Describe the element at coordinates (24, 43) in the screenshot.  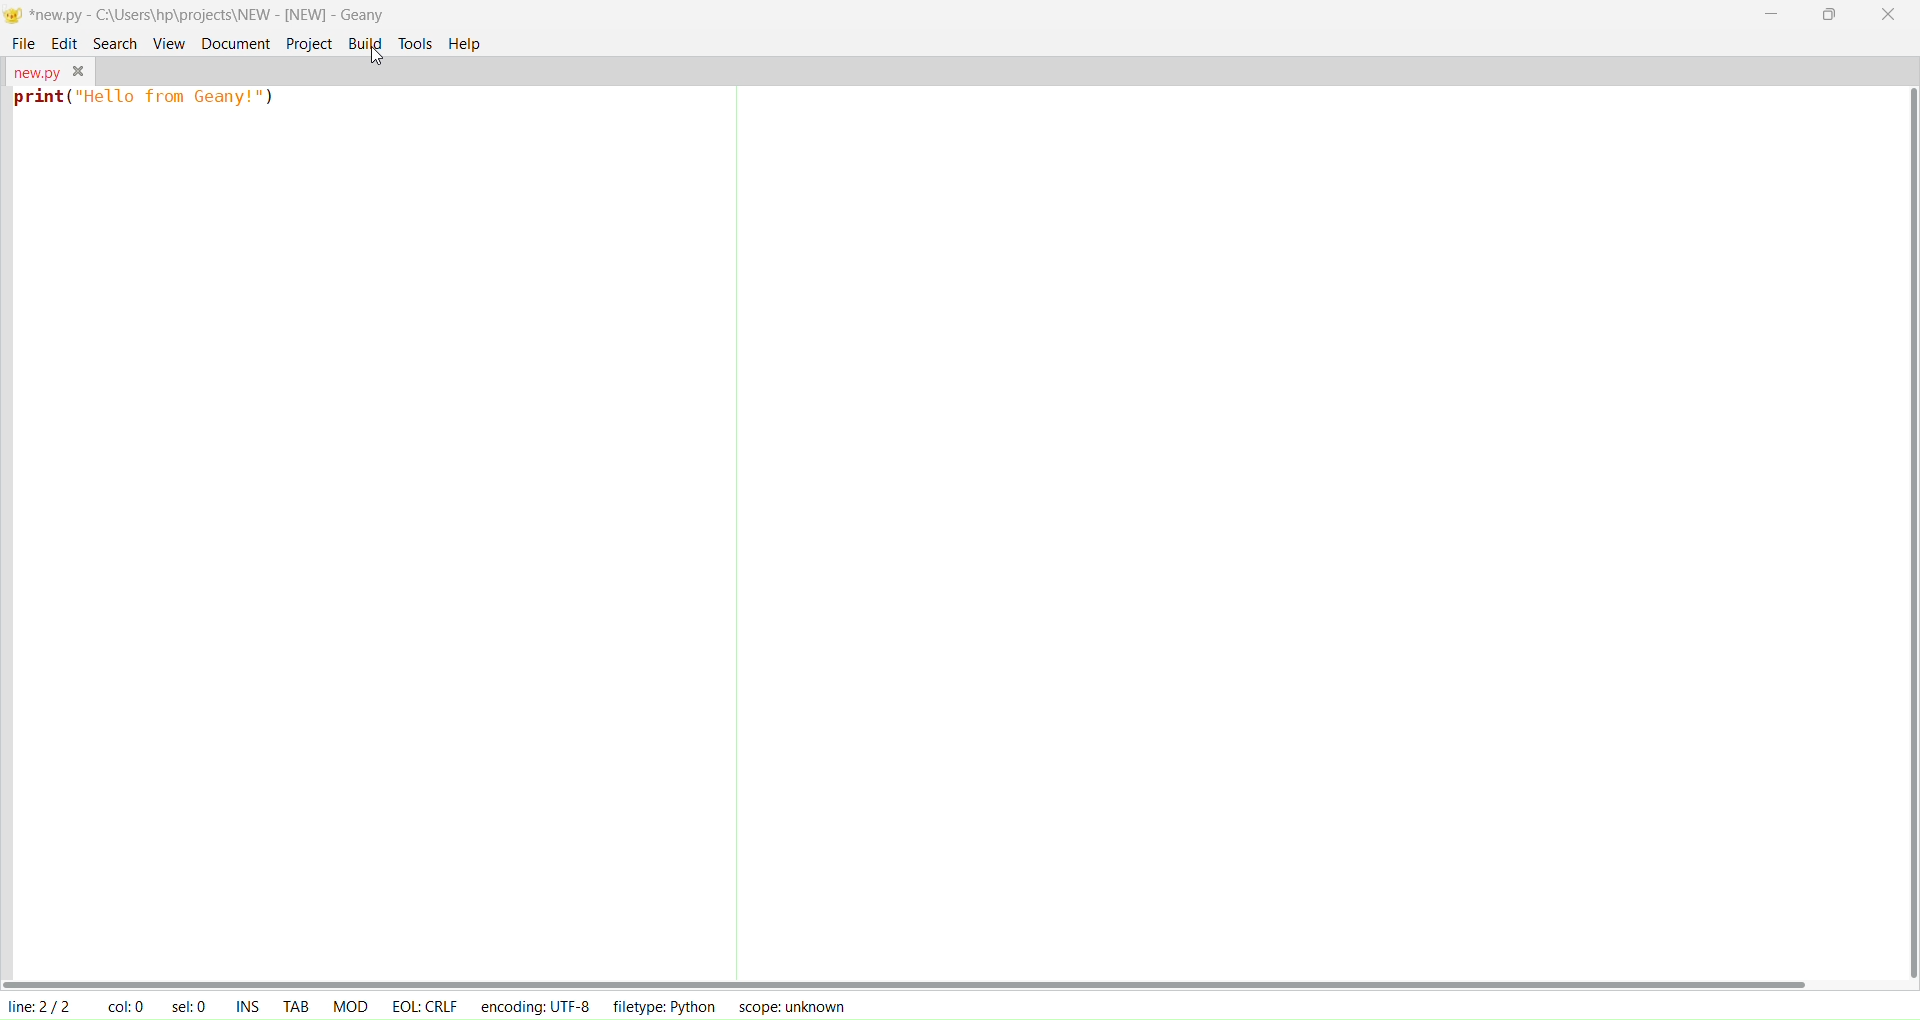
I see `file` at that location.